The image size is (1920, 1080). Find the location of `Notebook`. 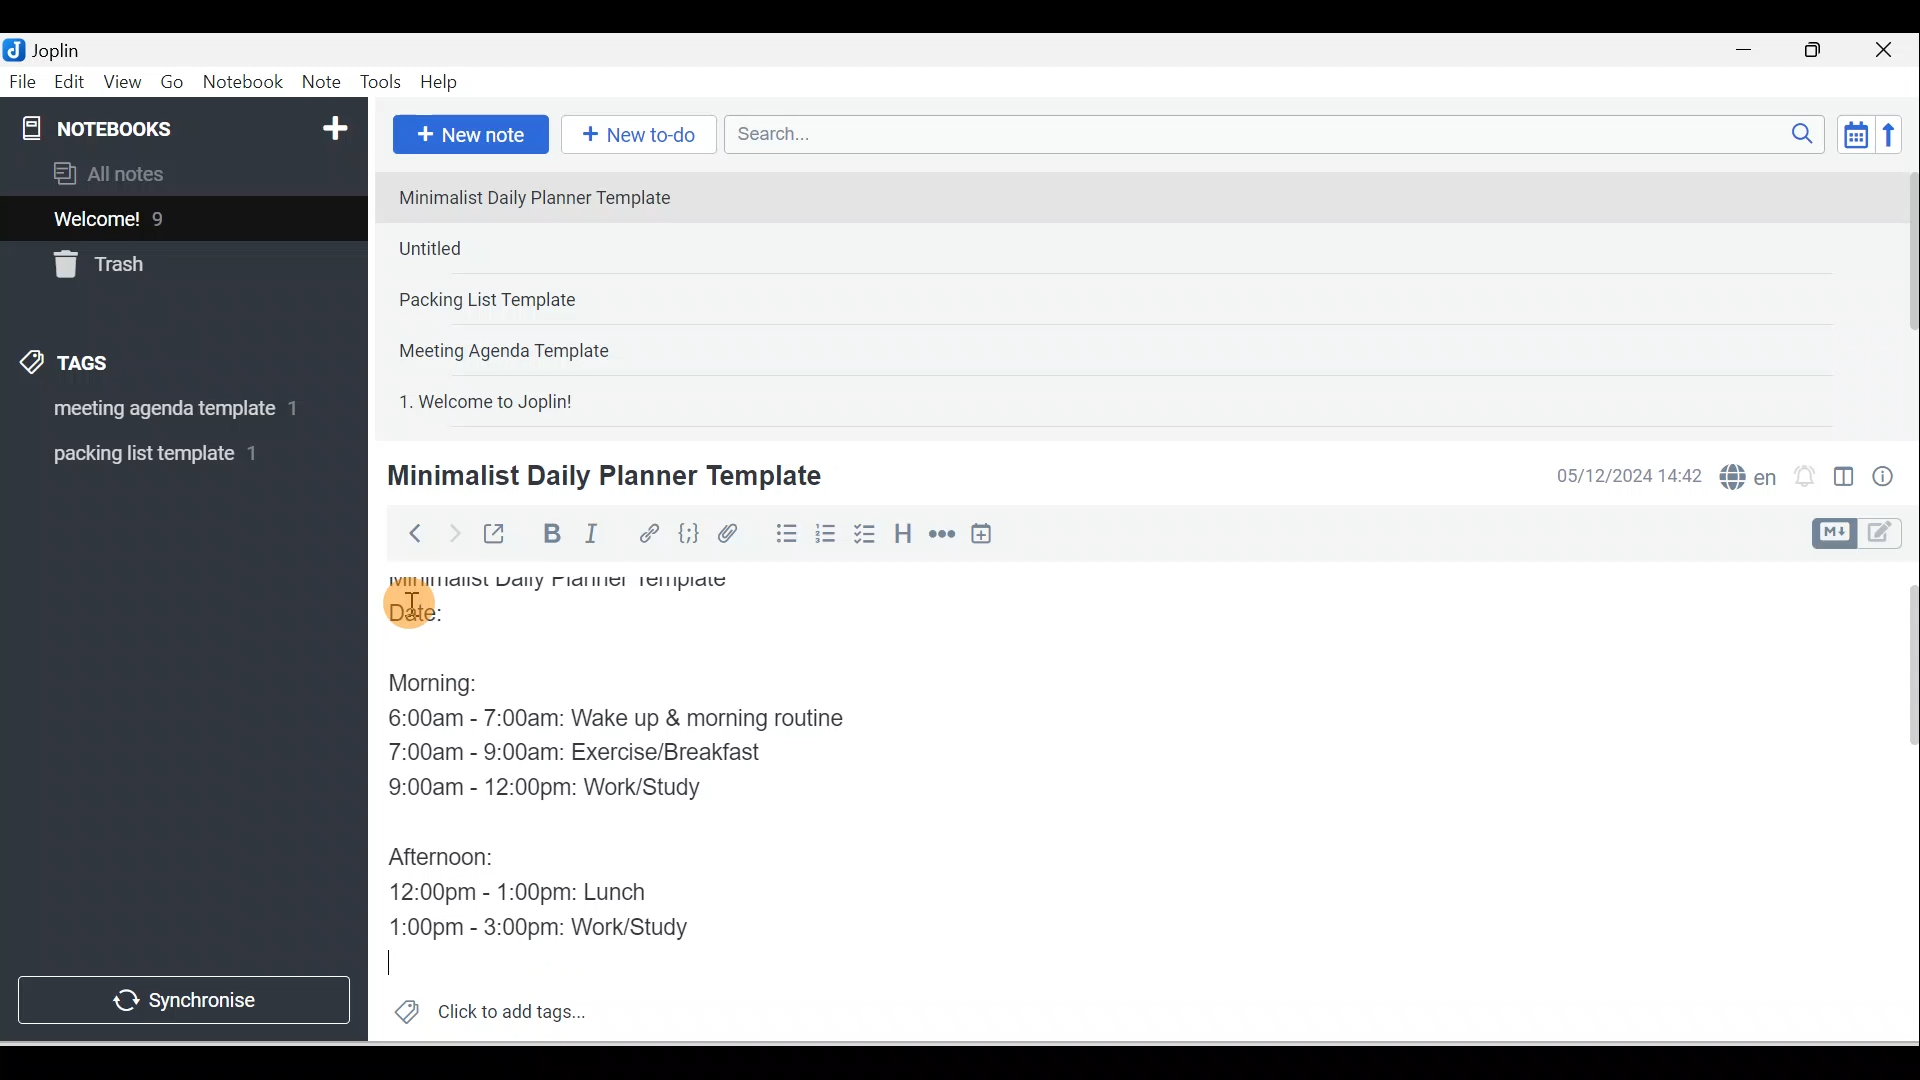

Notebook is located at coordinates (242, 83).